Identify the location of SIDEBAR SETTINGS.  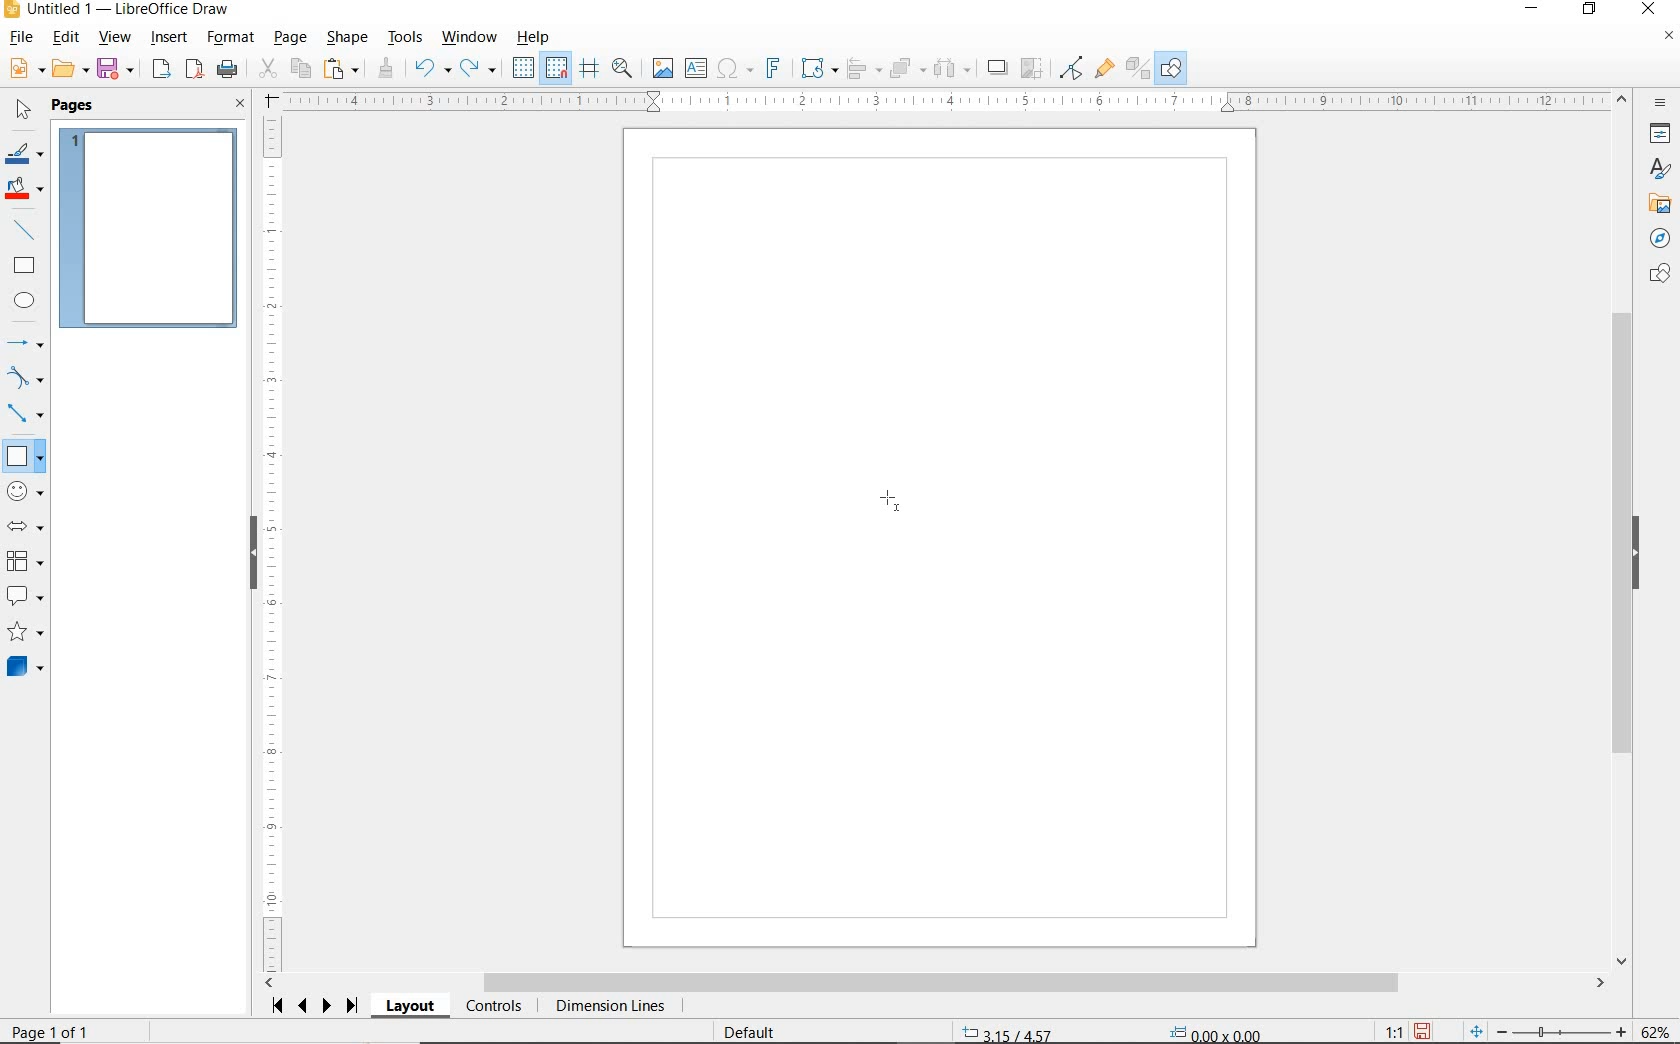
(1662, 104).